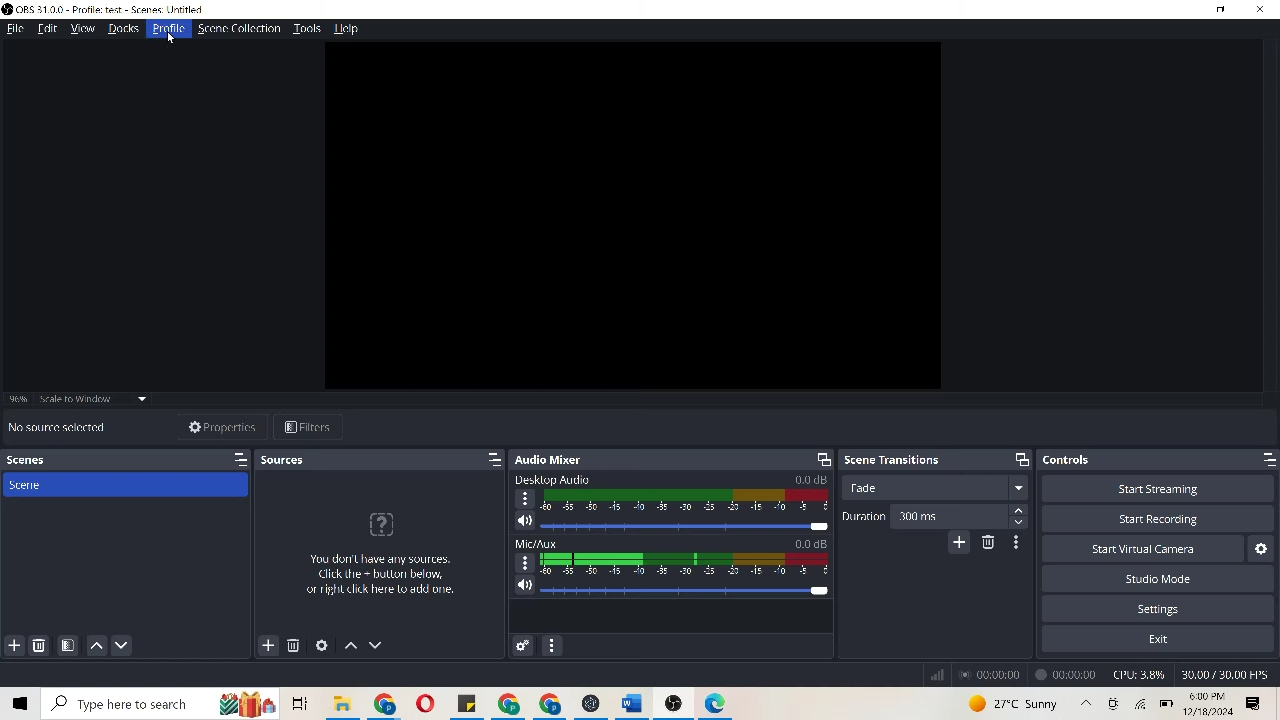  Describe the element at coordinates (169, 29) in the screenshot. I see `Profile` at that location.